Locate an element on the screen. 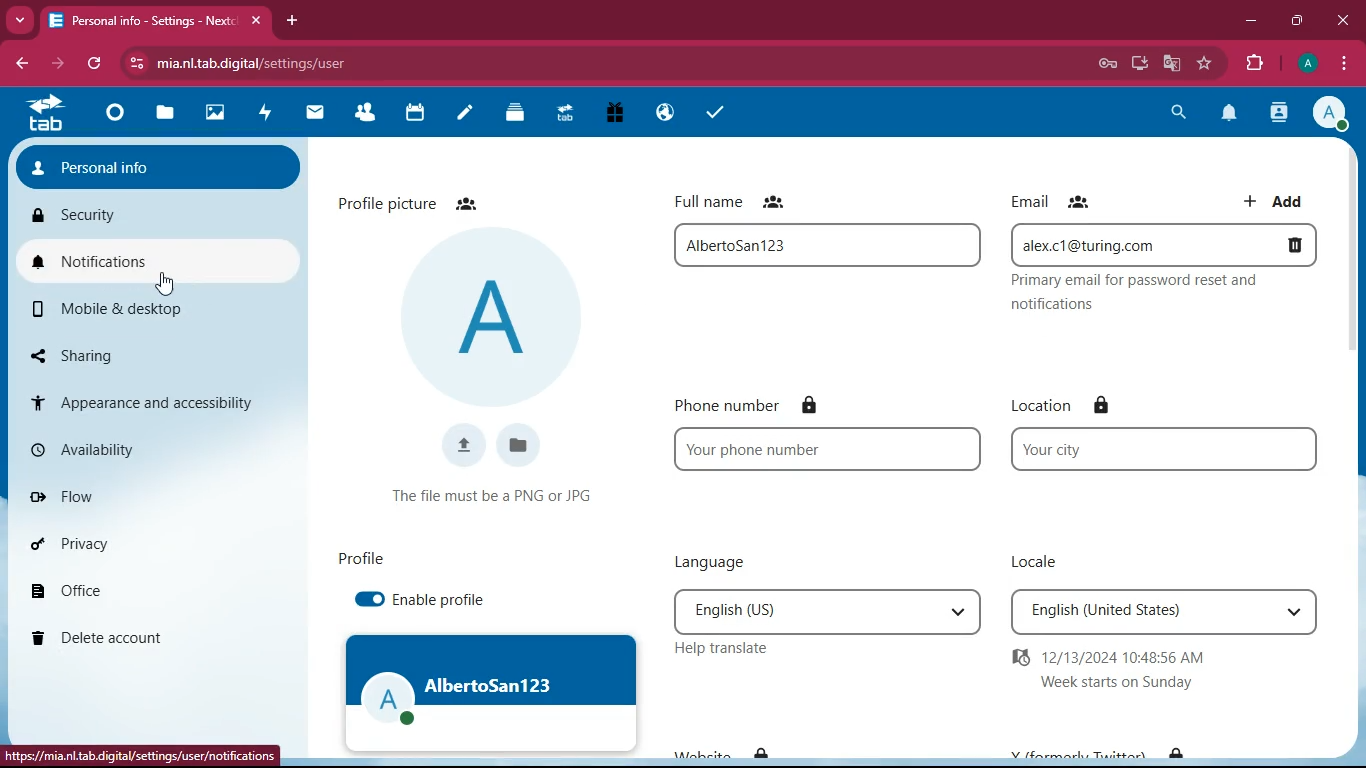  Free Trial is located at coordinates (613, 114).